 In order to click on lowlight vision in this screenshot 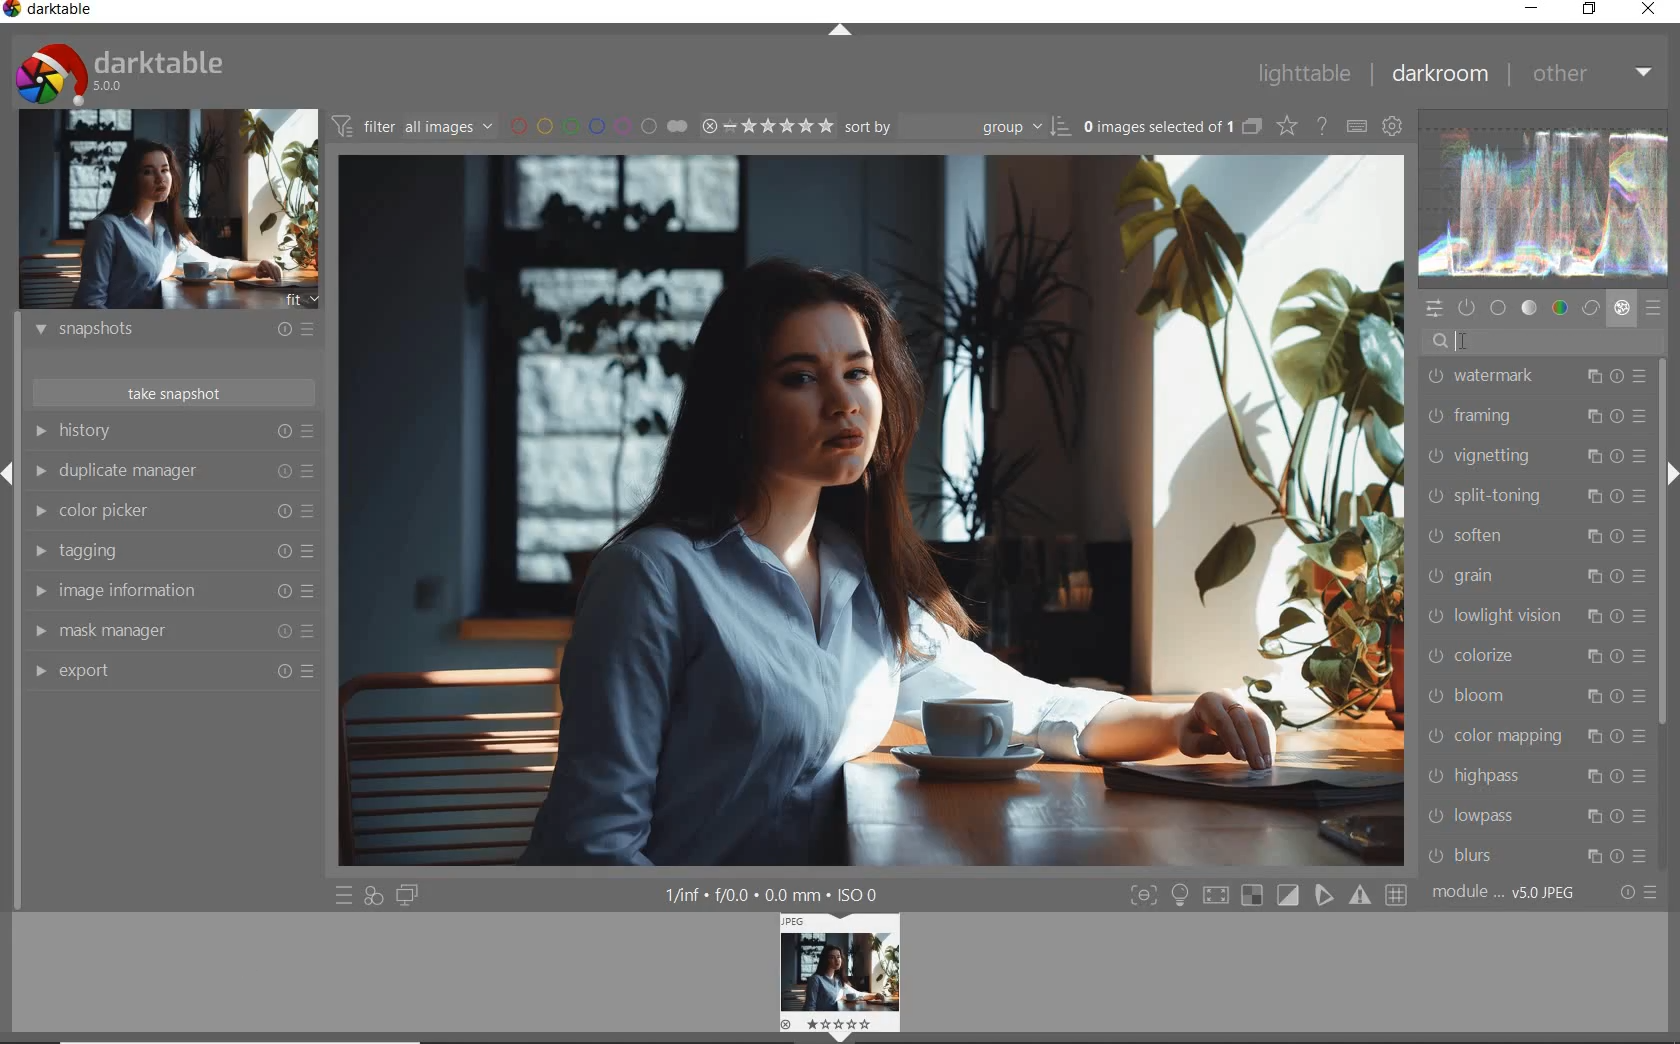, I will do `click(1538, 614)`.